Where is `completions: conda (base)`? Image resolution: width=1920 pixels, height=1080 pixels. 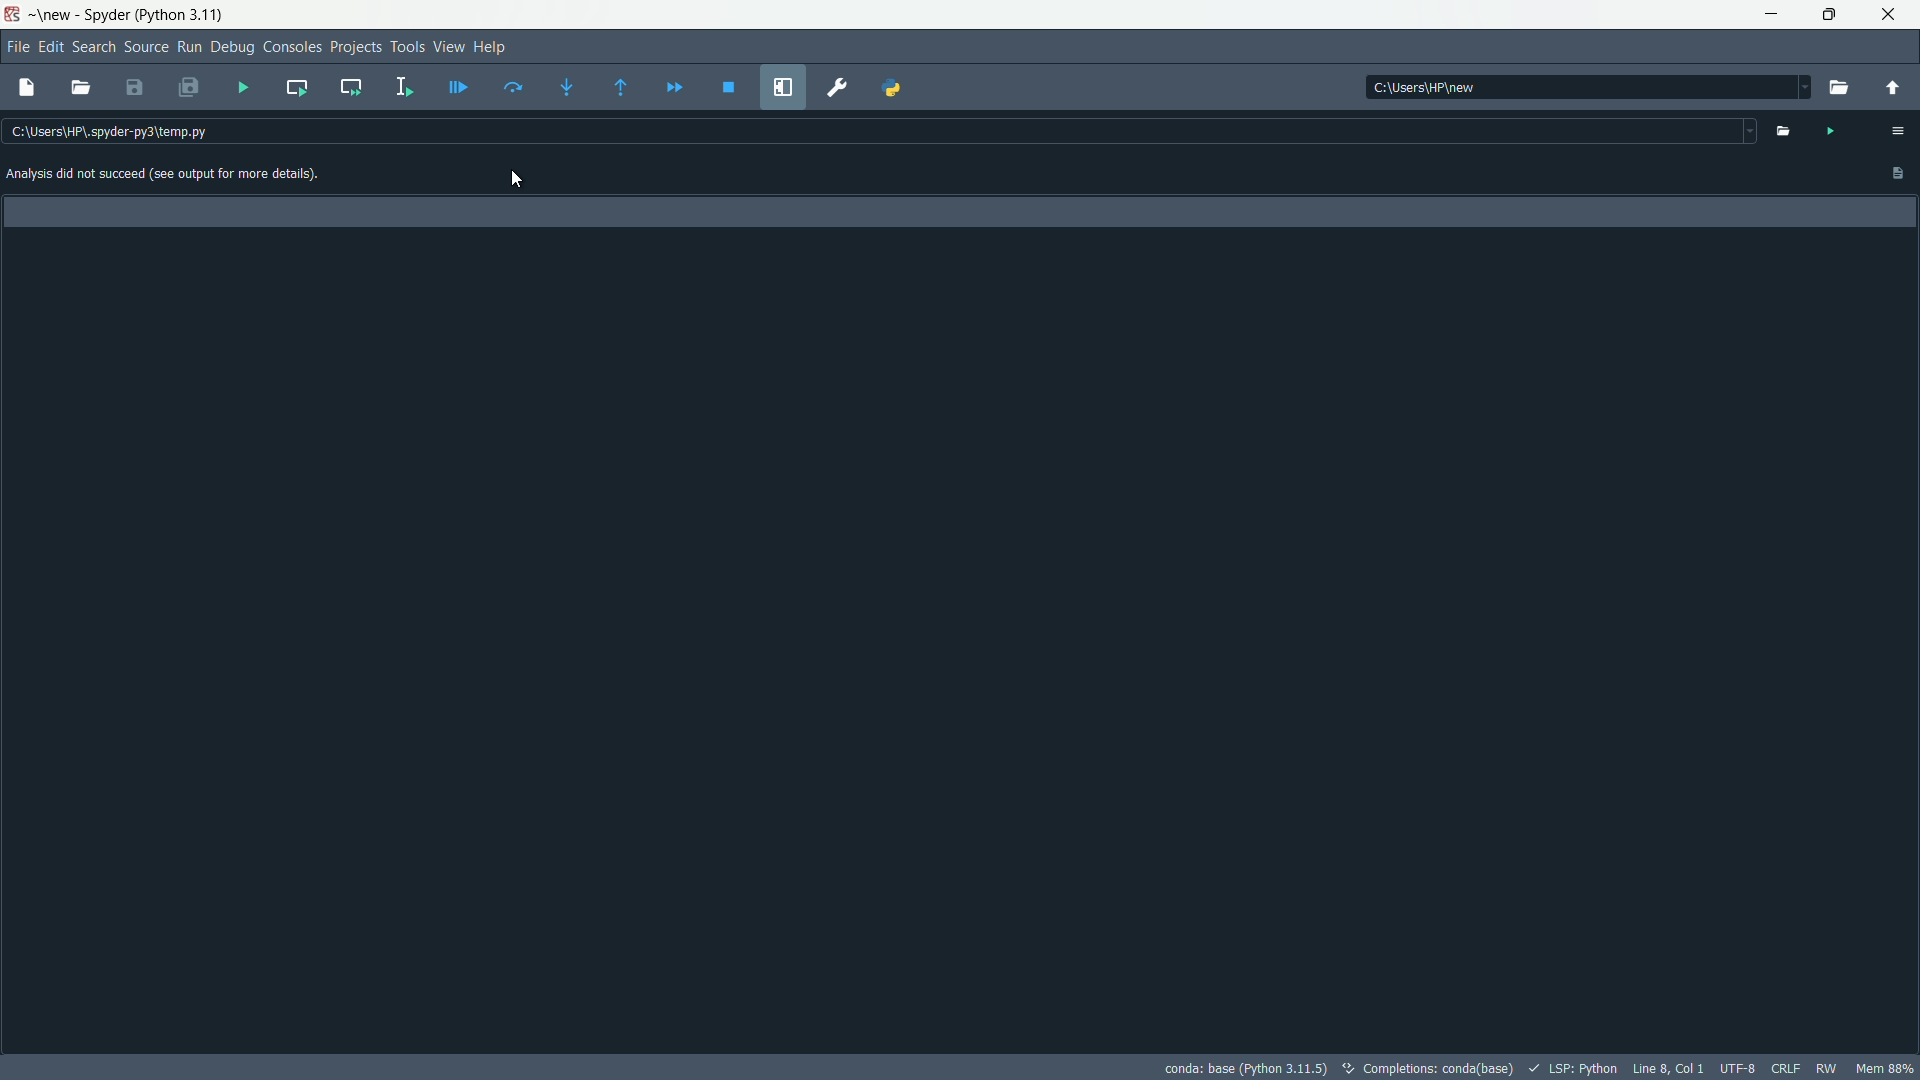
completions: conda (base) is located at coordinates (1424, 1068).